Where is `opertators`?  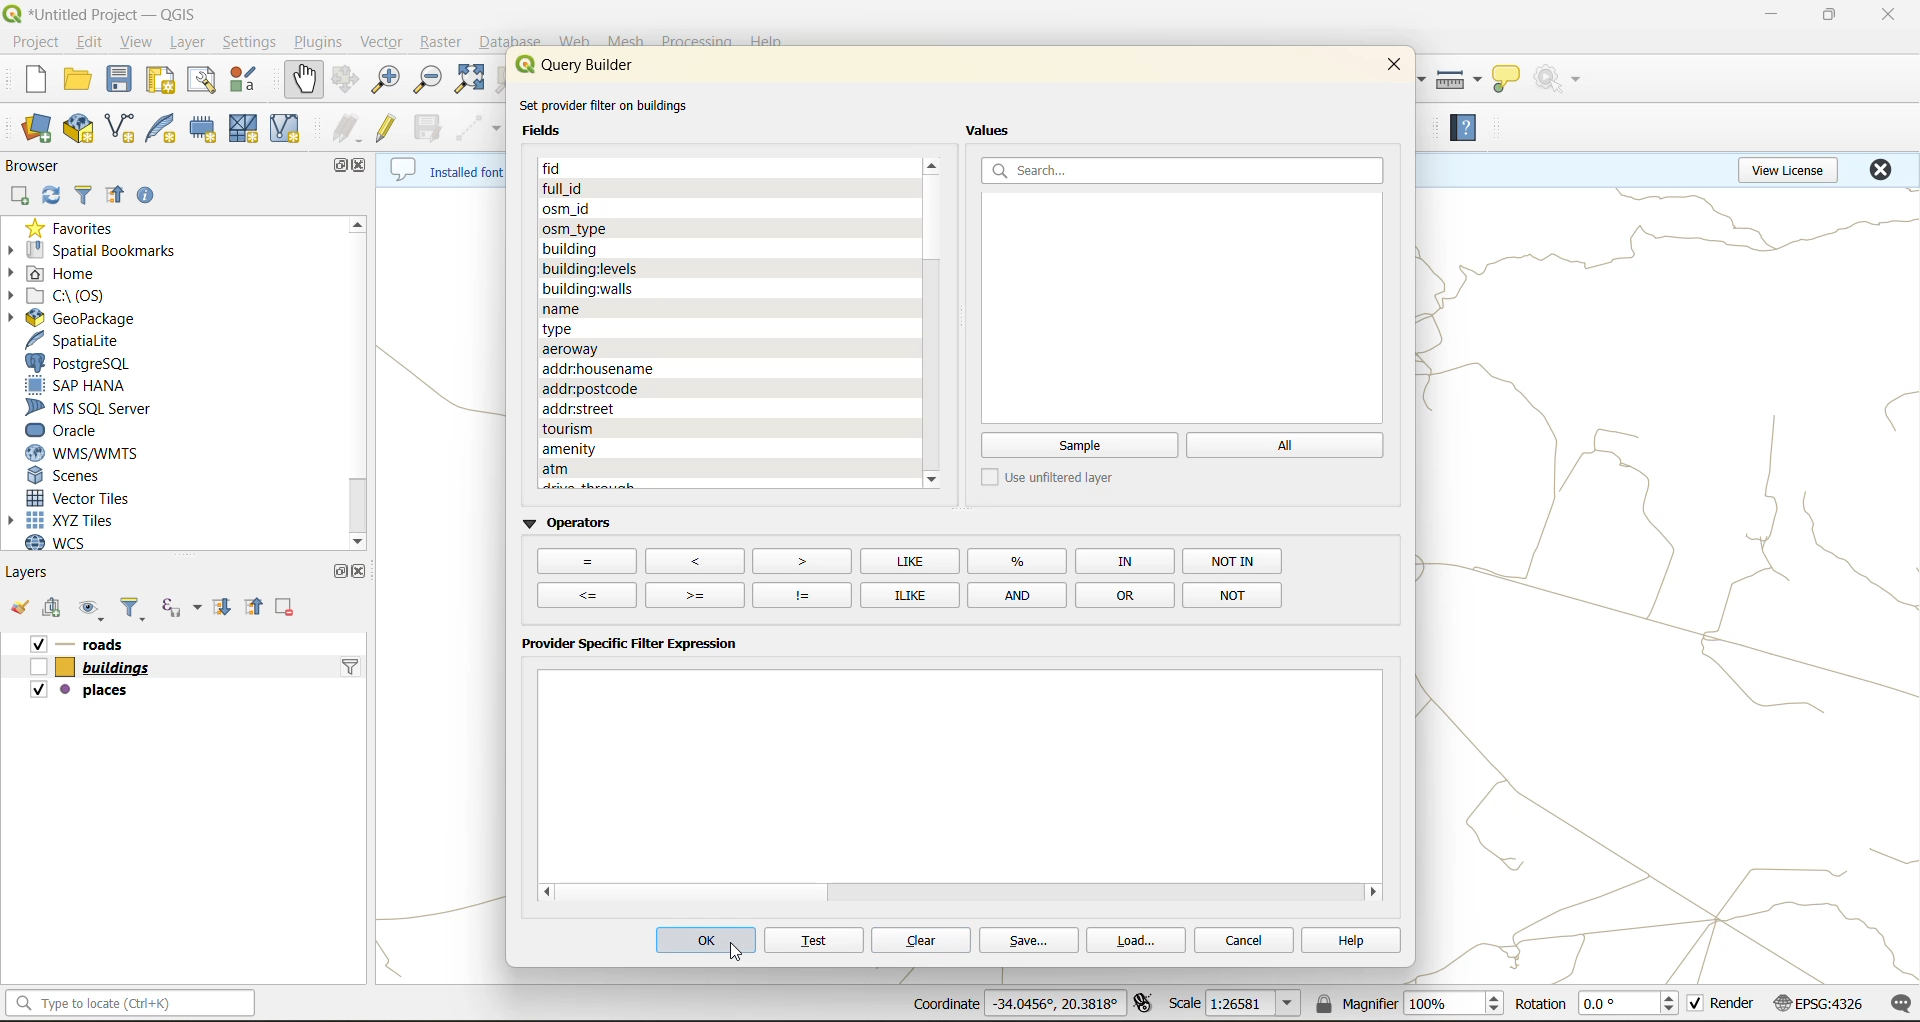
opertators is located at coordinates (1124, 560).